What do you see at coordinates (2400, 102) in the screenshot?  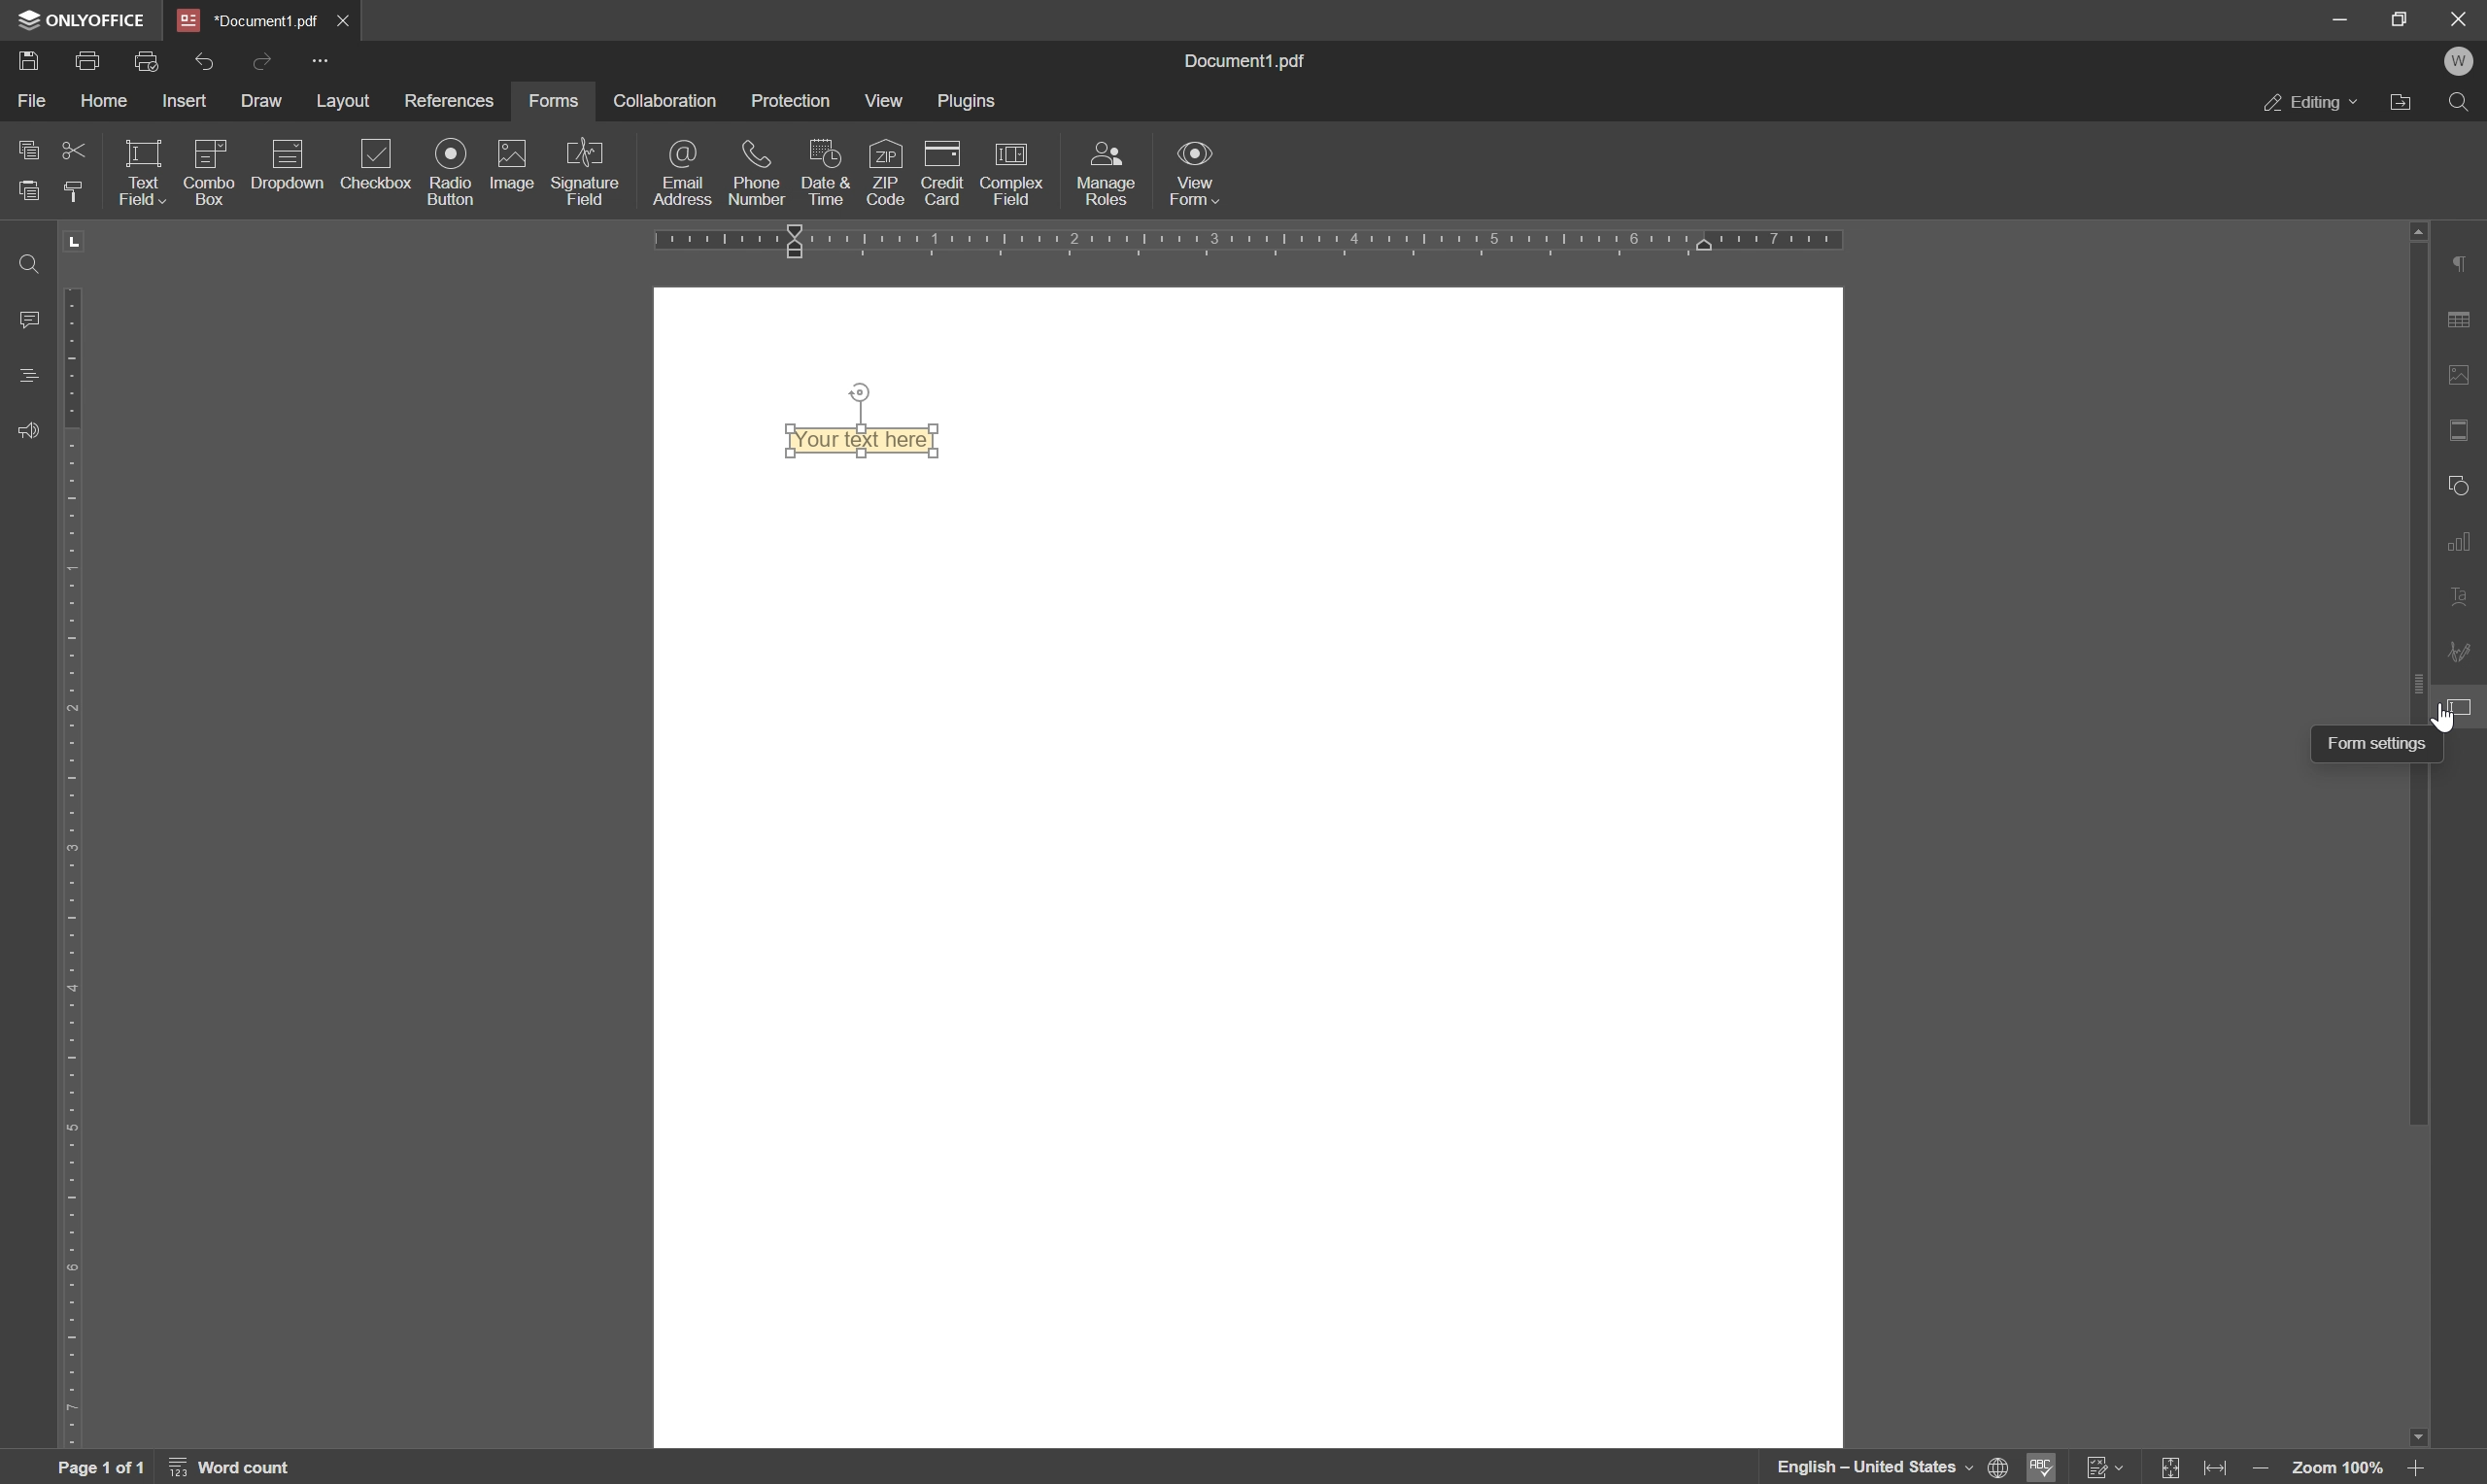 I see `open file location` at bounding box center [2400, 102].